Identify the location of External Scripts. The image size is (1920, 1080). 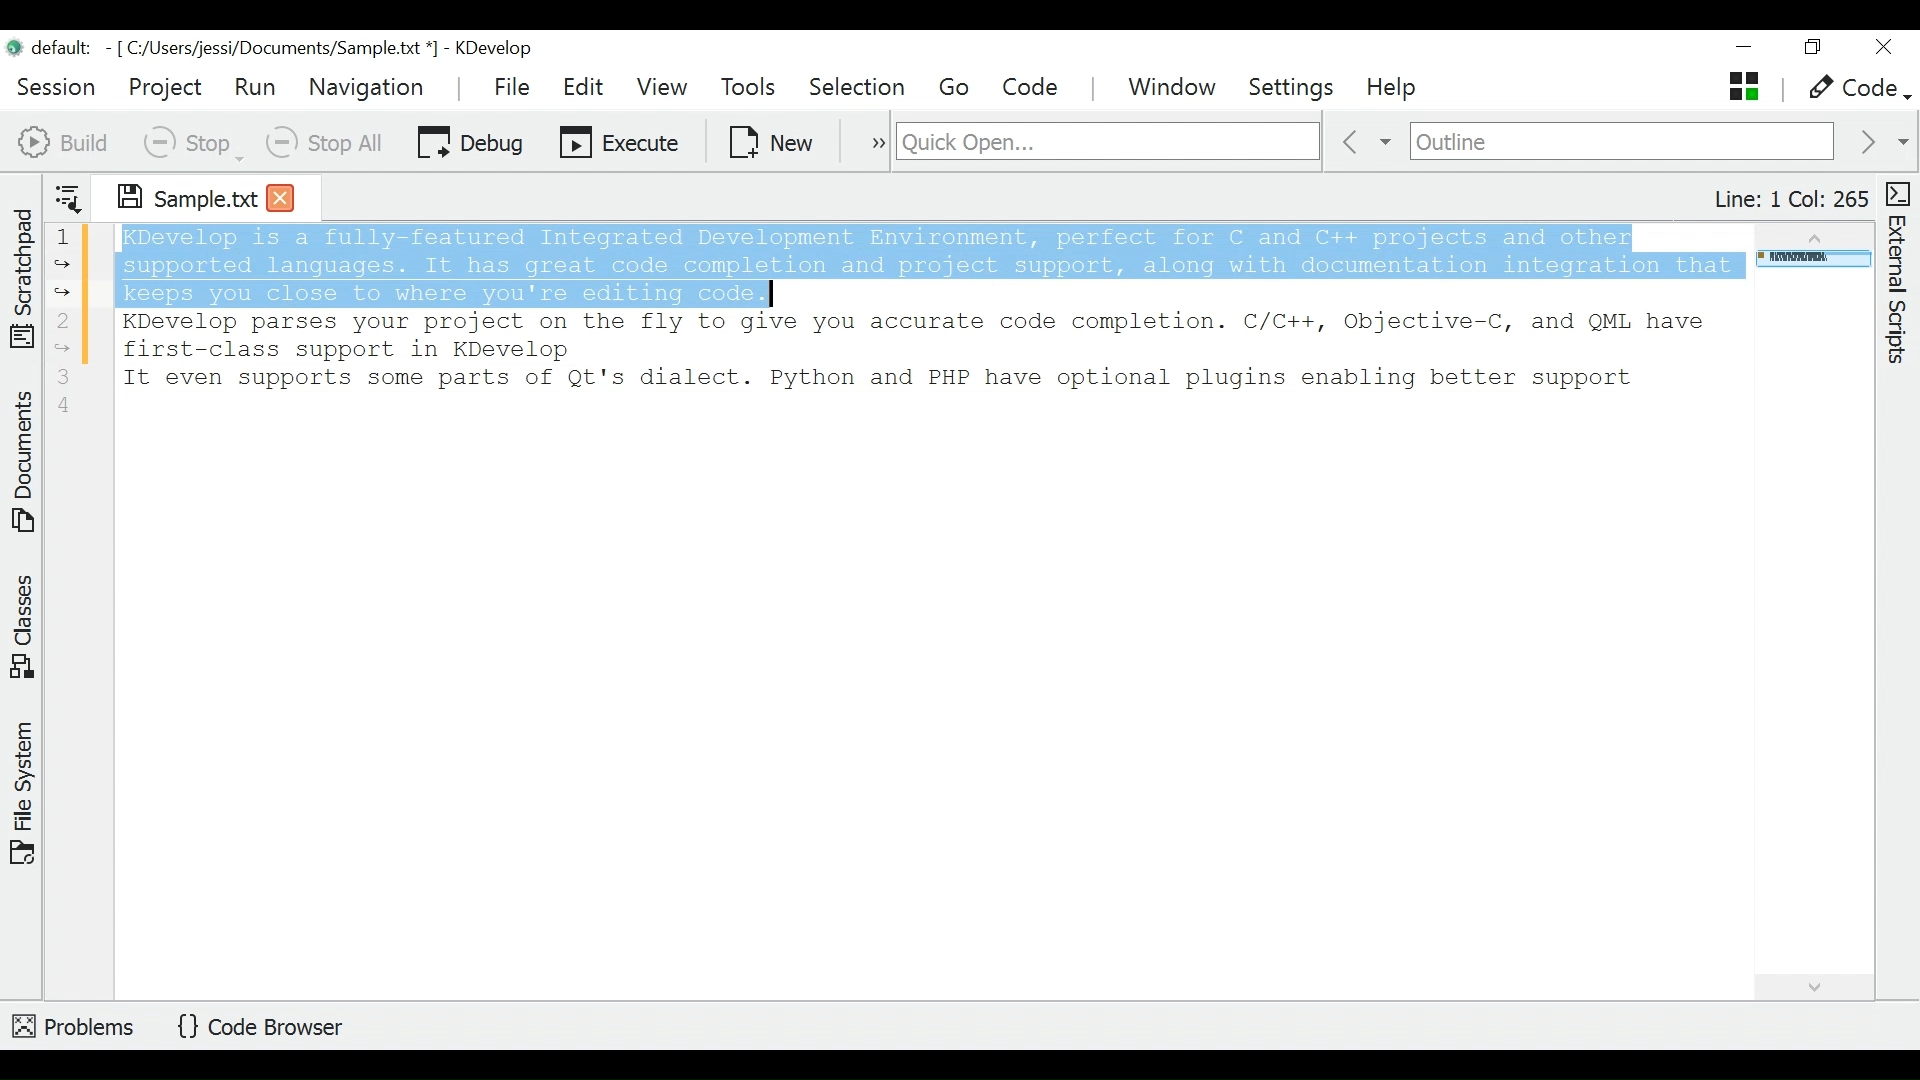
(1901, 274).